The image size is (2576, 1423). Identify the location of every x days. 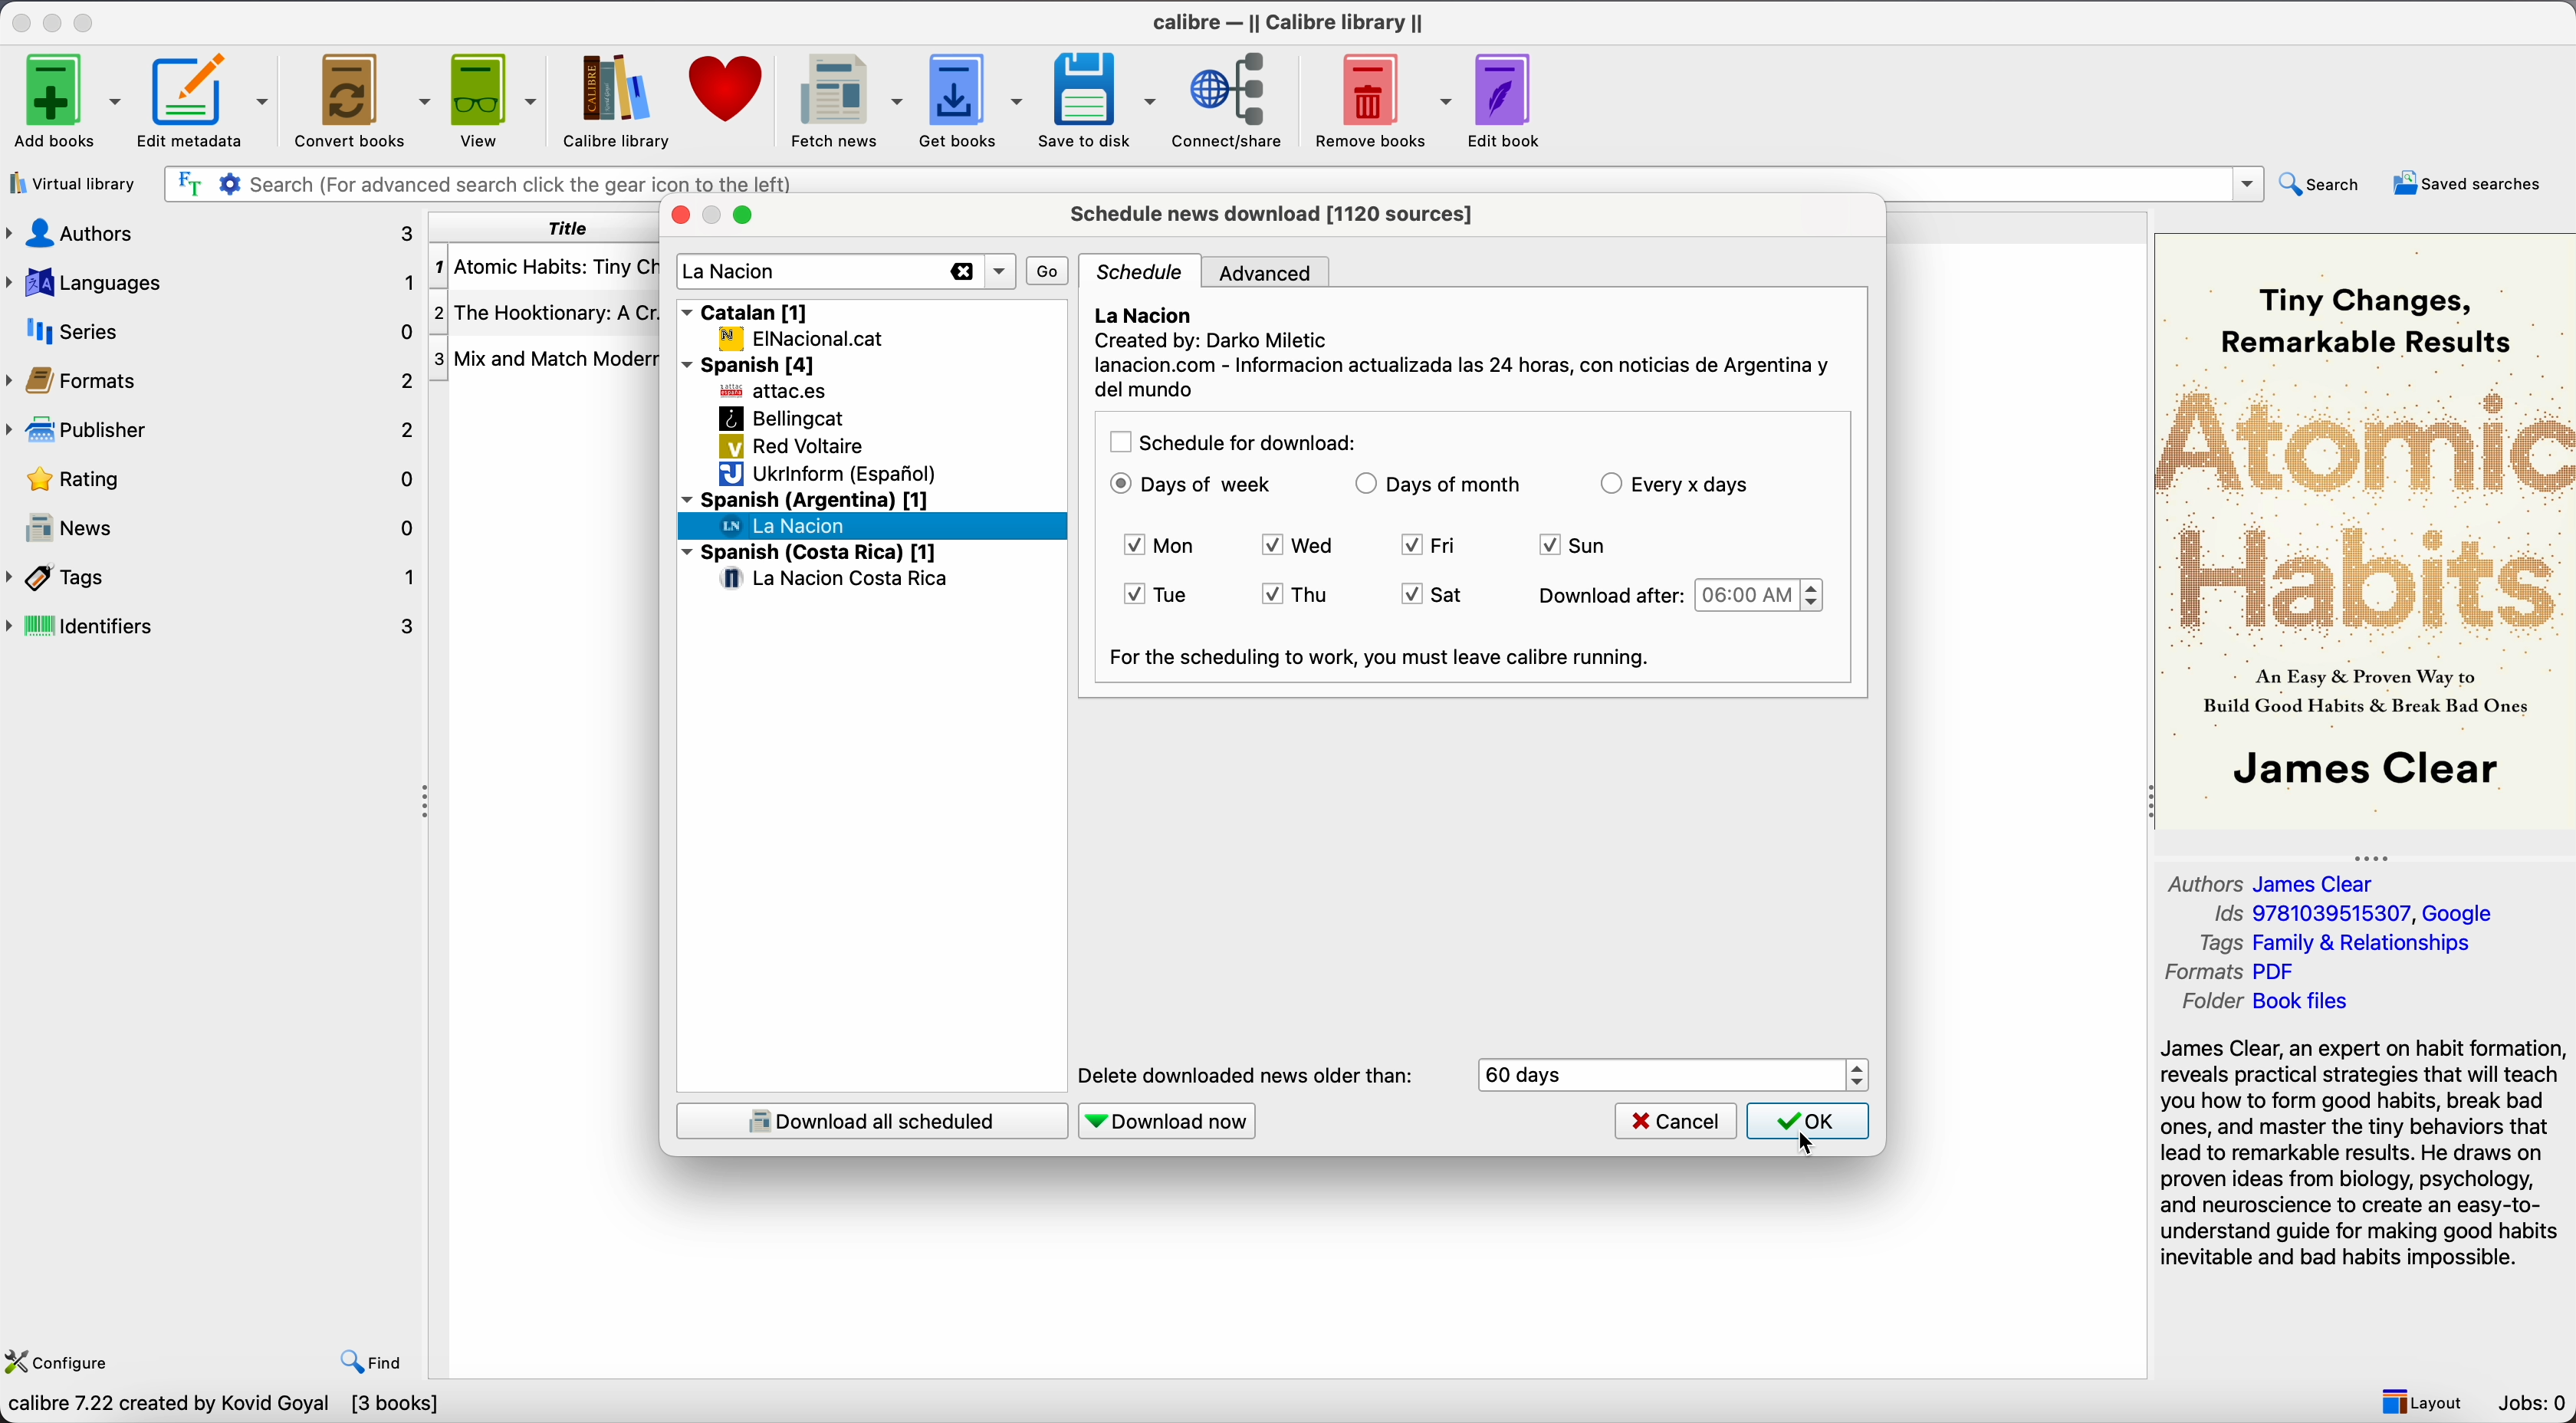
(1677, 484).